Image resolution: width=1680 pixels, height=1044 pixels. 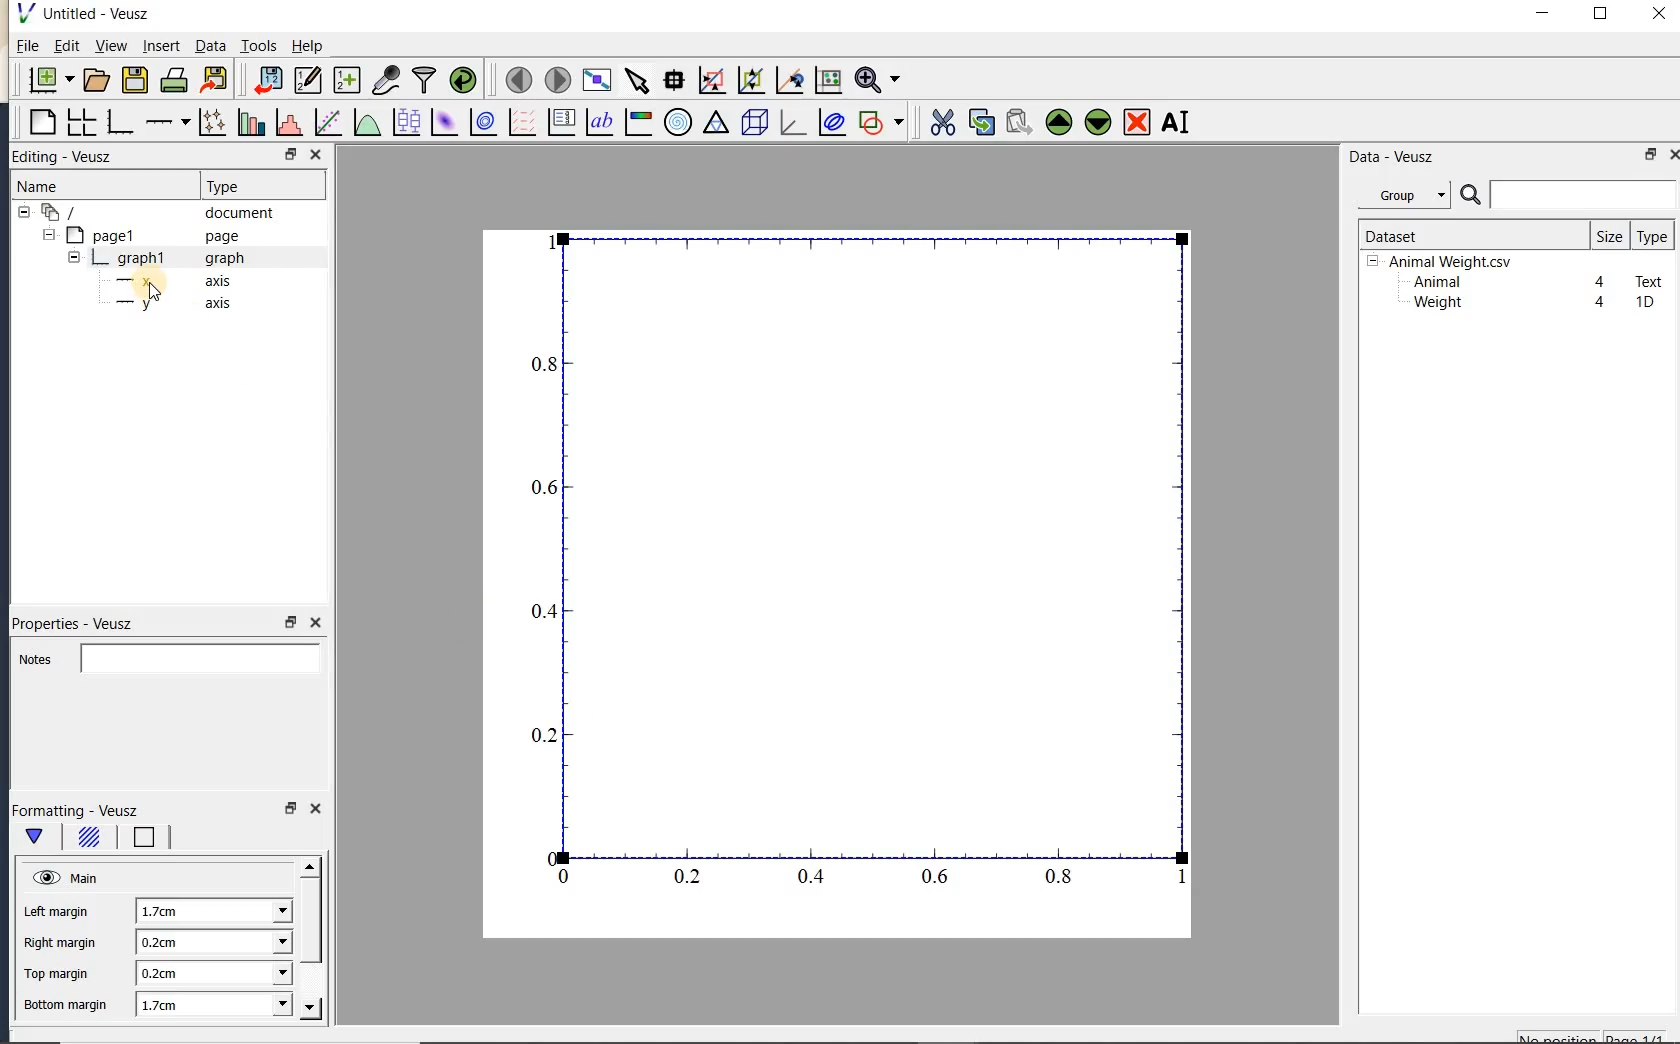 What do you see at coordinates (89, 14) in the screenshot?
I see `Untitled-Veusz` at bounding box center [89, 14].